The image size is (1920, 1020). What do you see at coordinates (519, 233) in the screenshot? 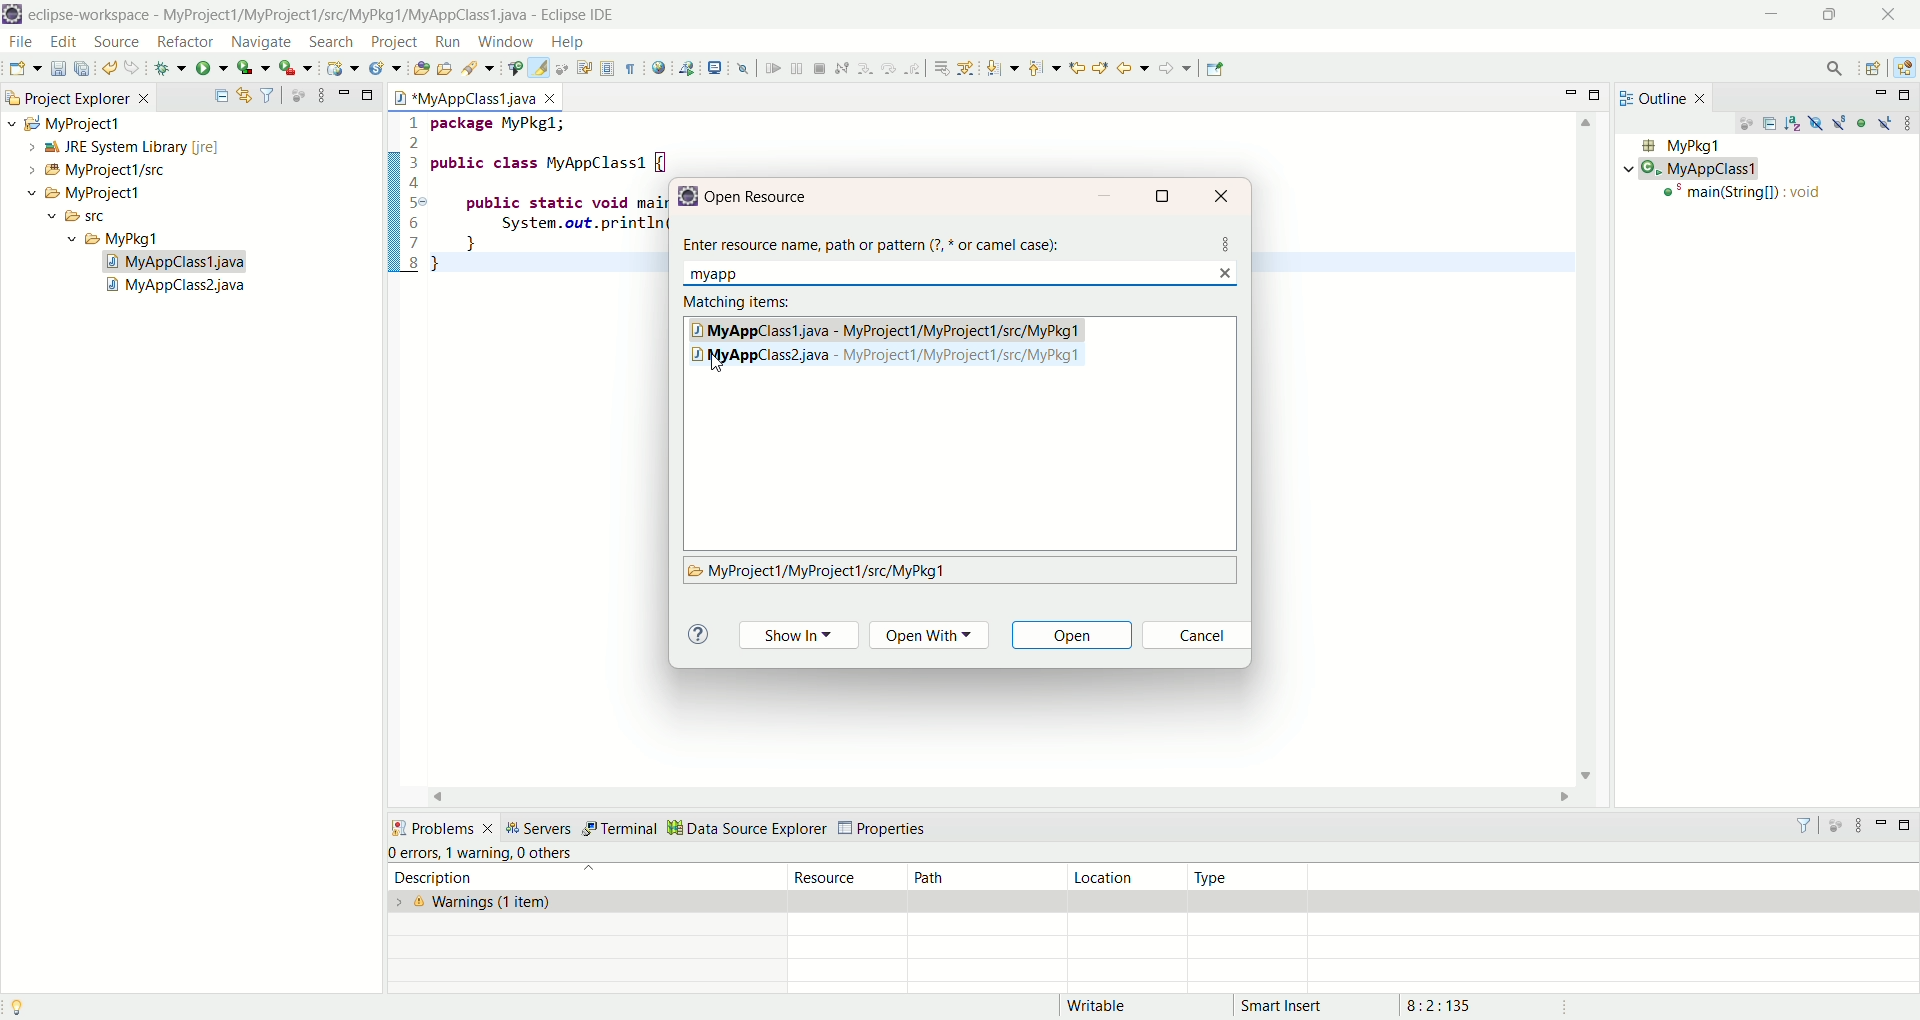
I see `5 public static void mail 6 System.out.println 7 }8}` at bounding box center [519, 233].